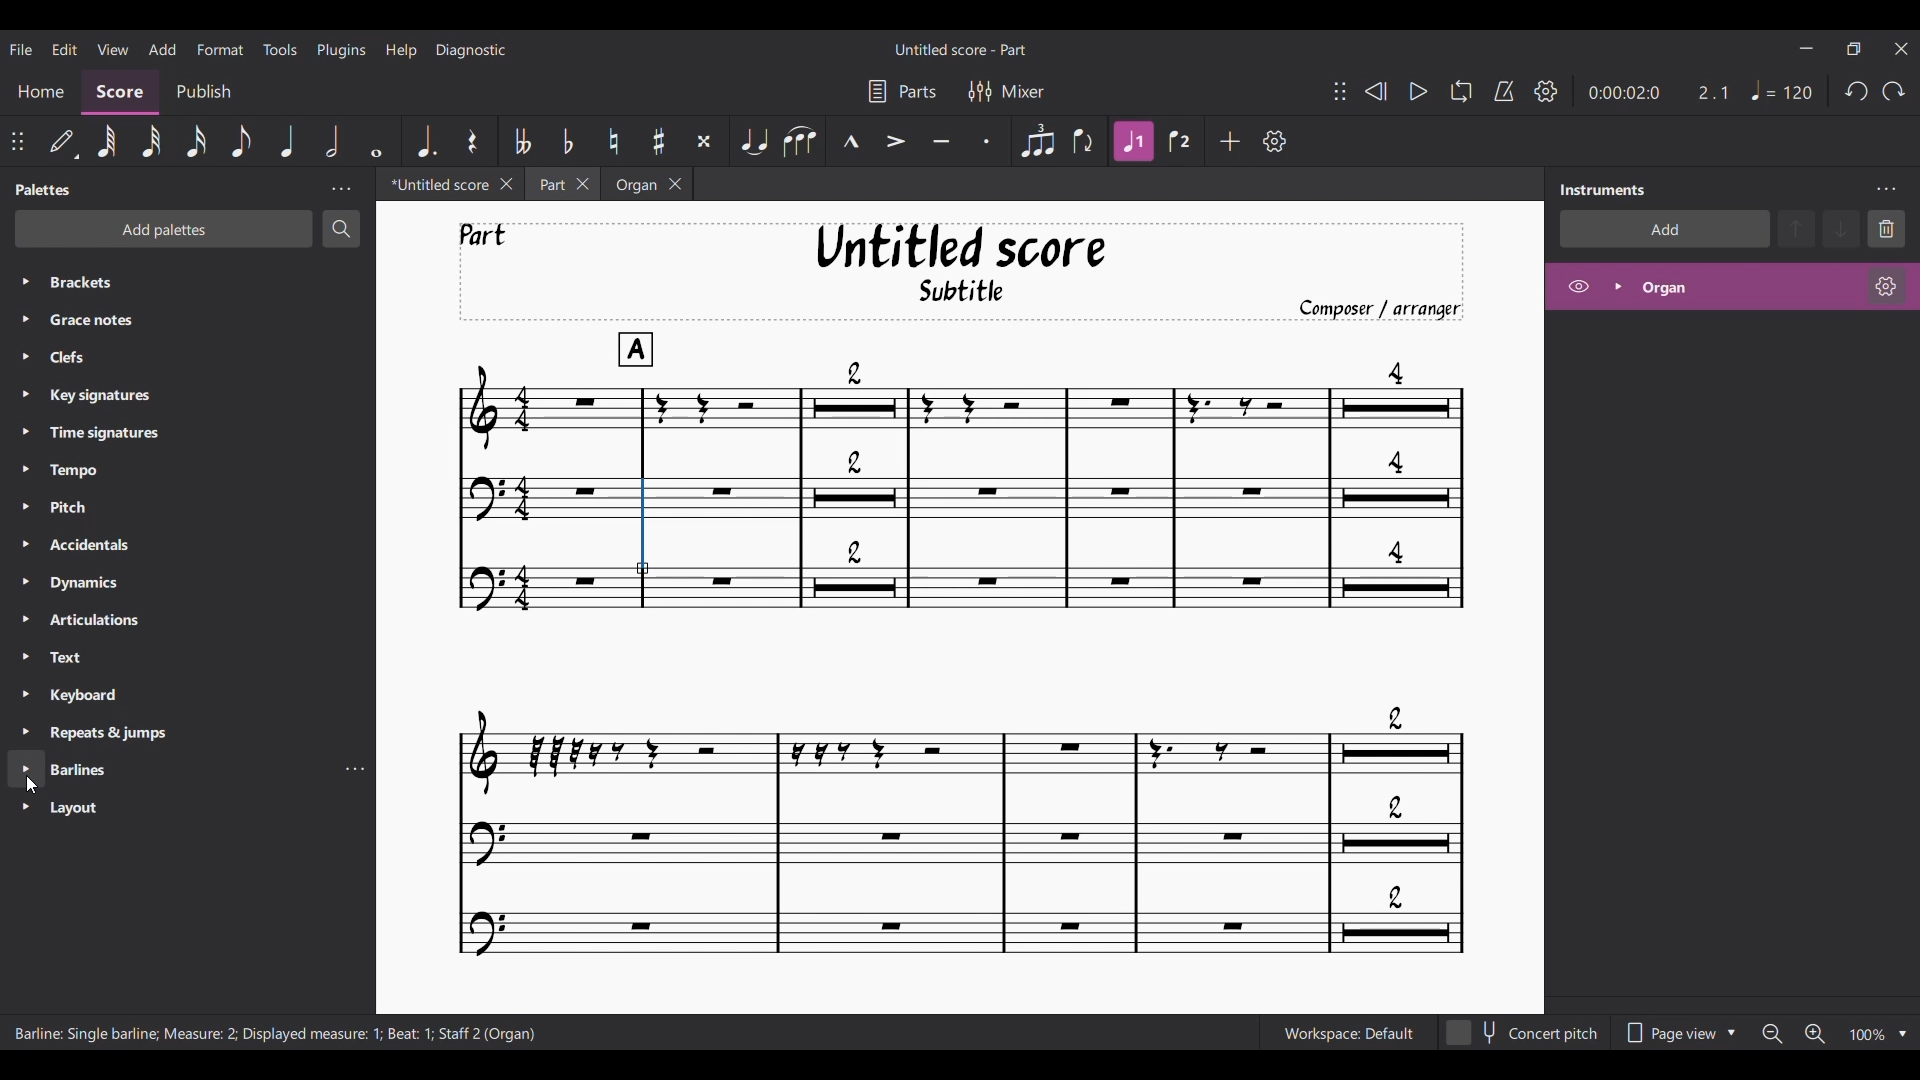  Describe the element at coordinates (1340, 91) in the screenshot. I see `Change toolbar position` at that location.